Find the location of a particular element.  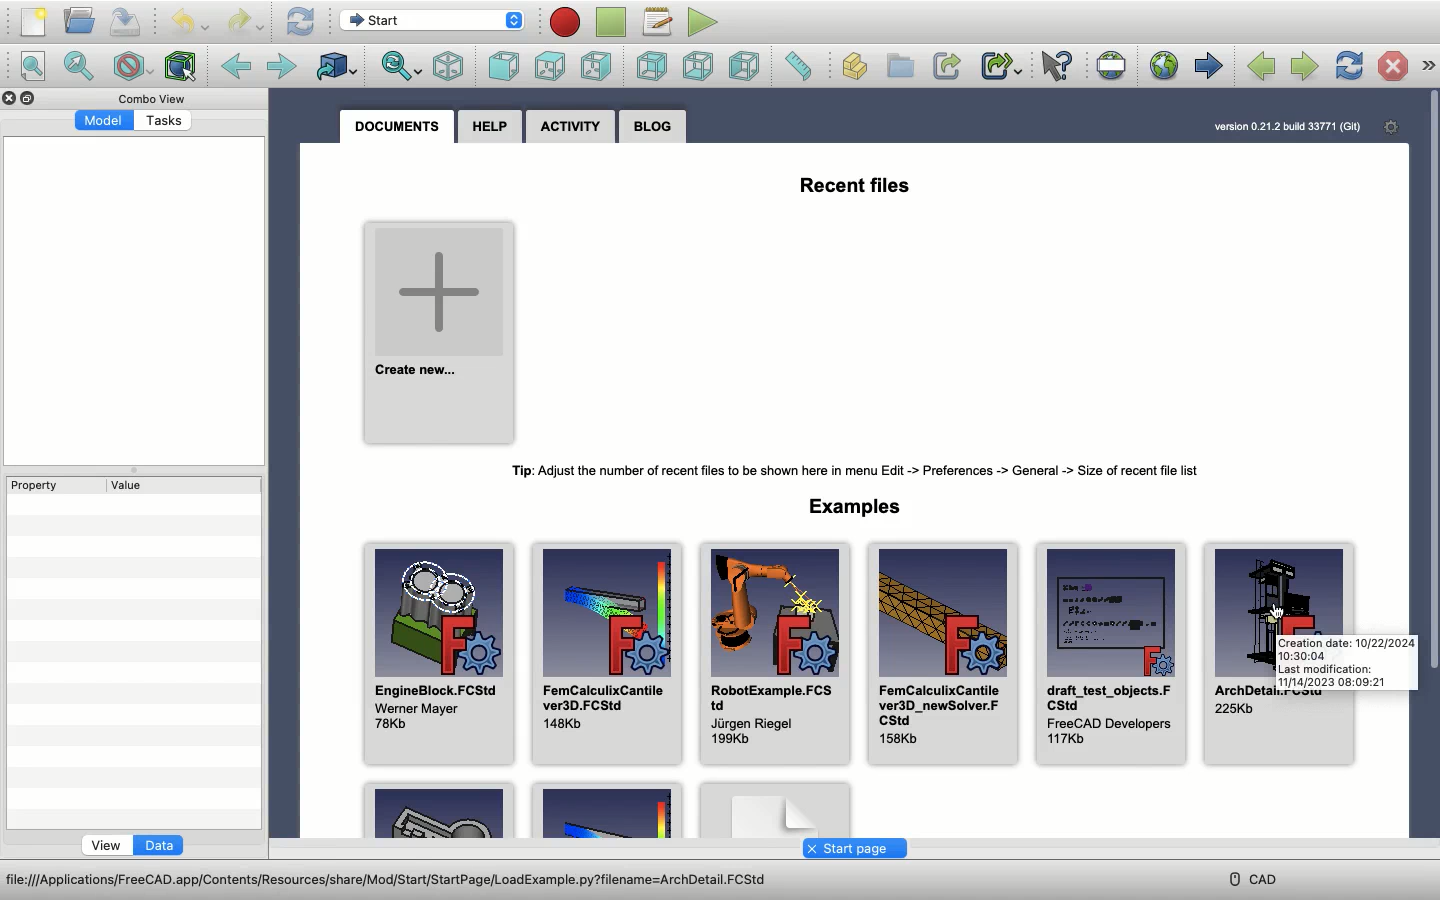

Tip is located at coordinates (859, 473).